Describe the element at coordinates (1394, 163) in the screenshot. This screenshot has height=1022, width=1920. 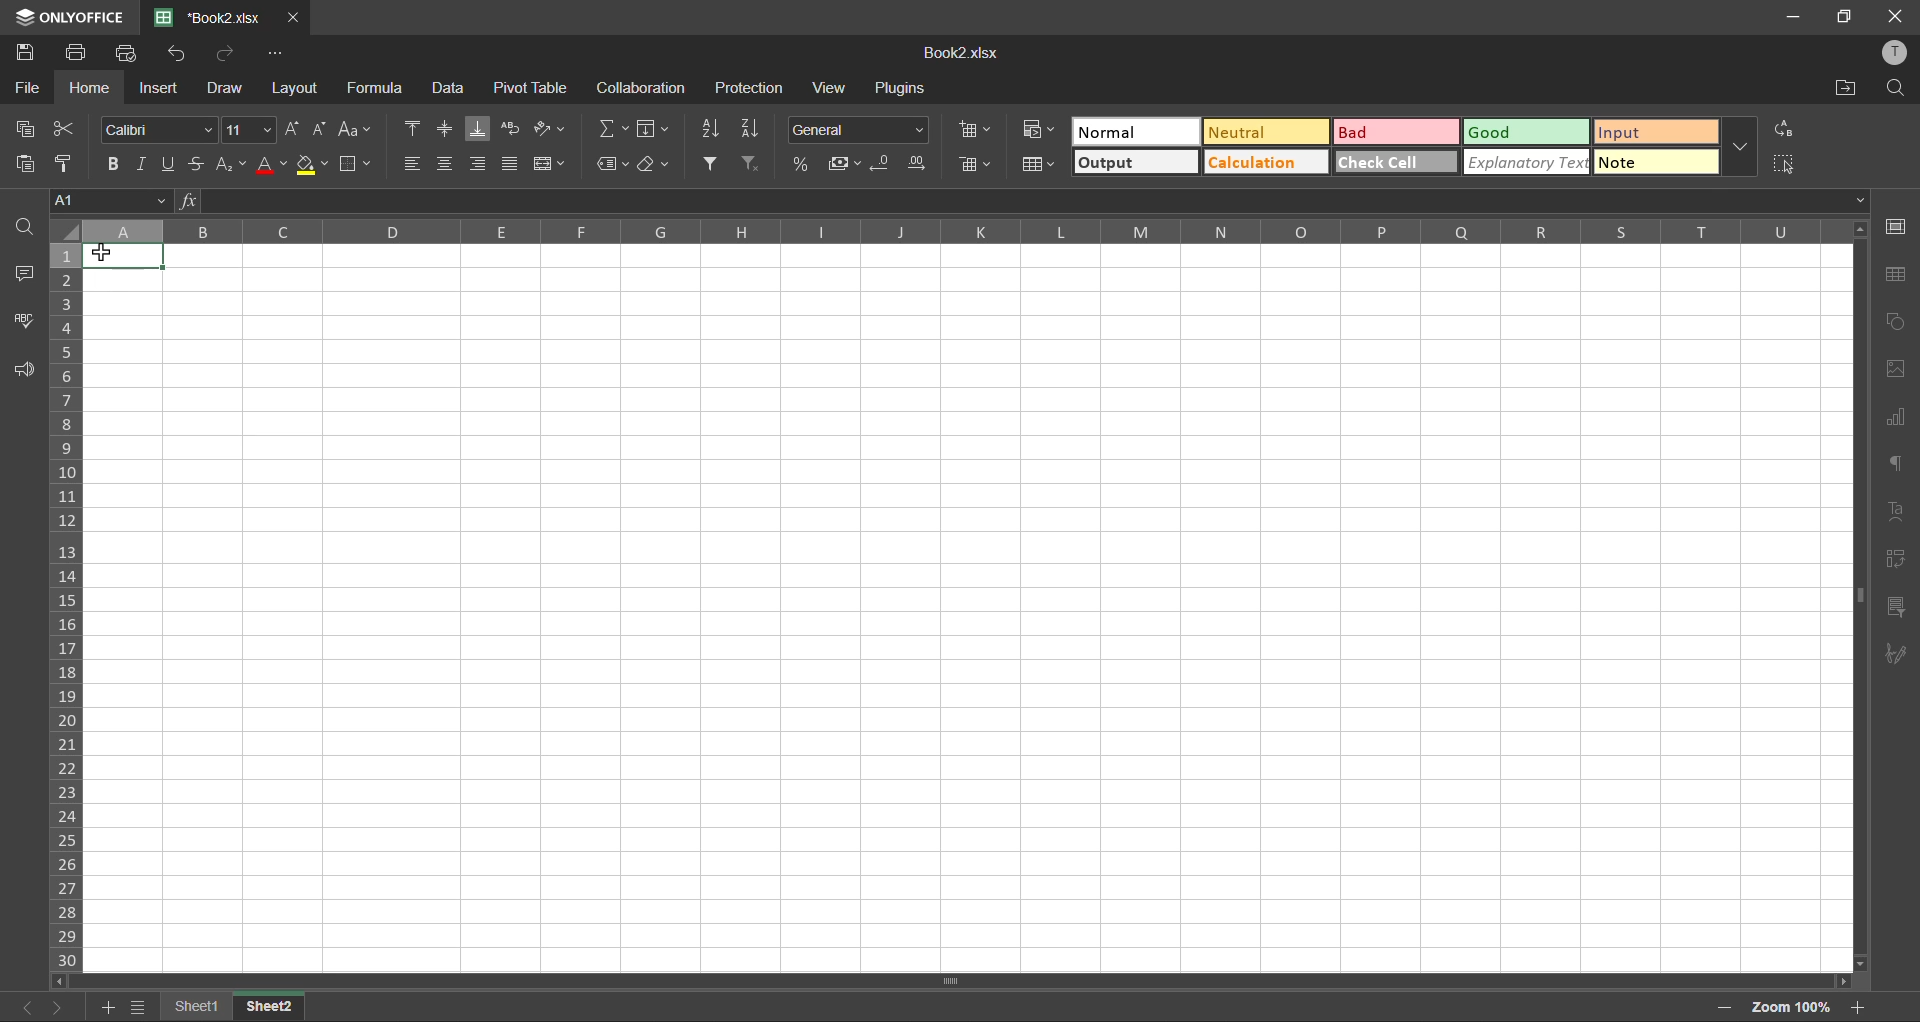
I see `check cell` at that location.